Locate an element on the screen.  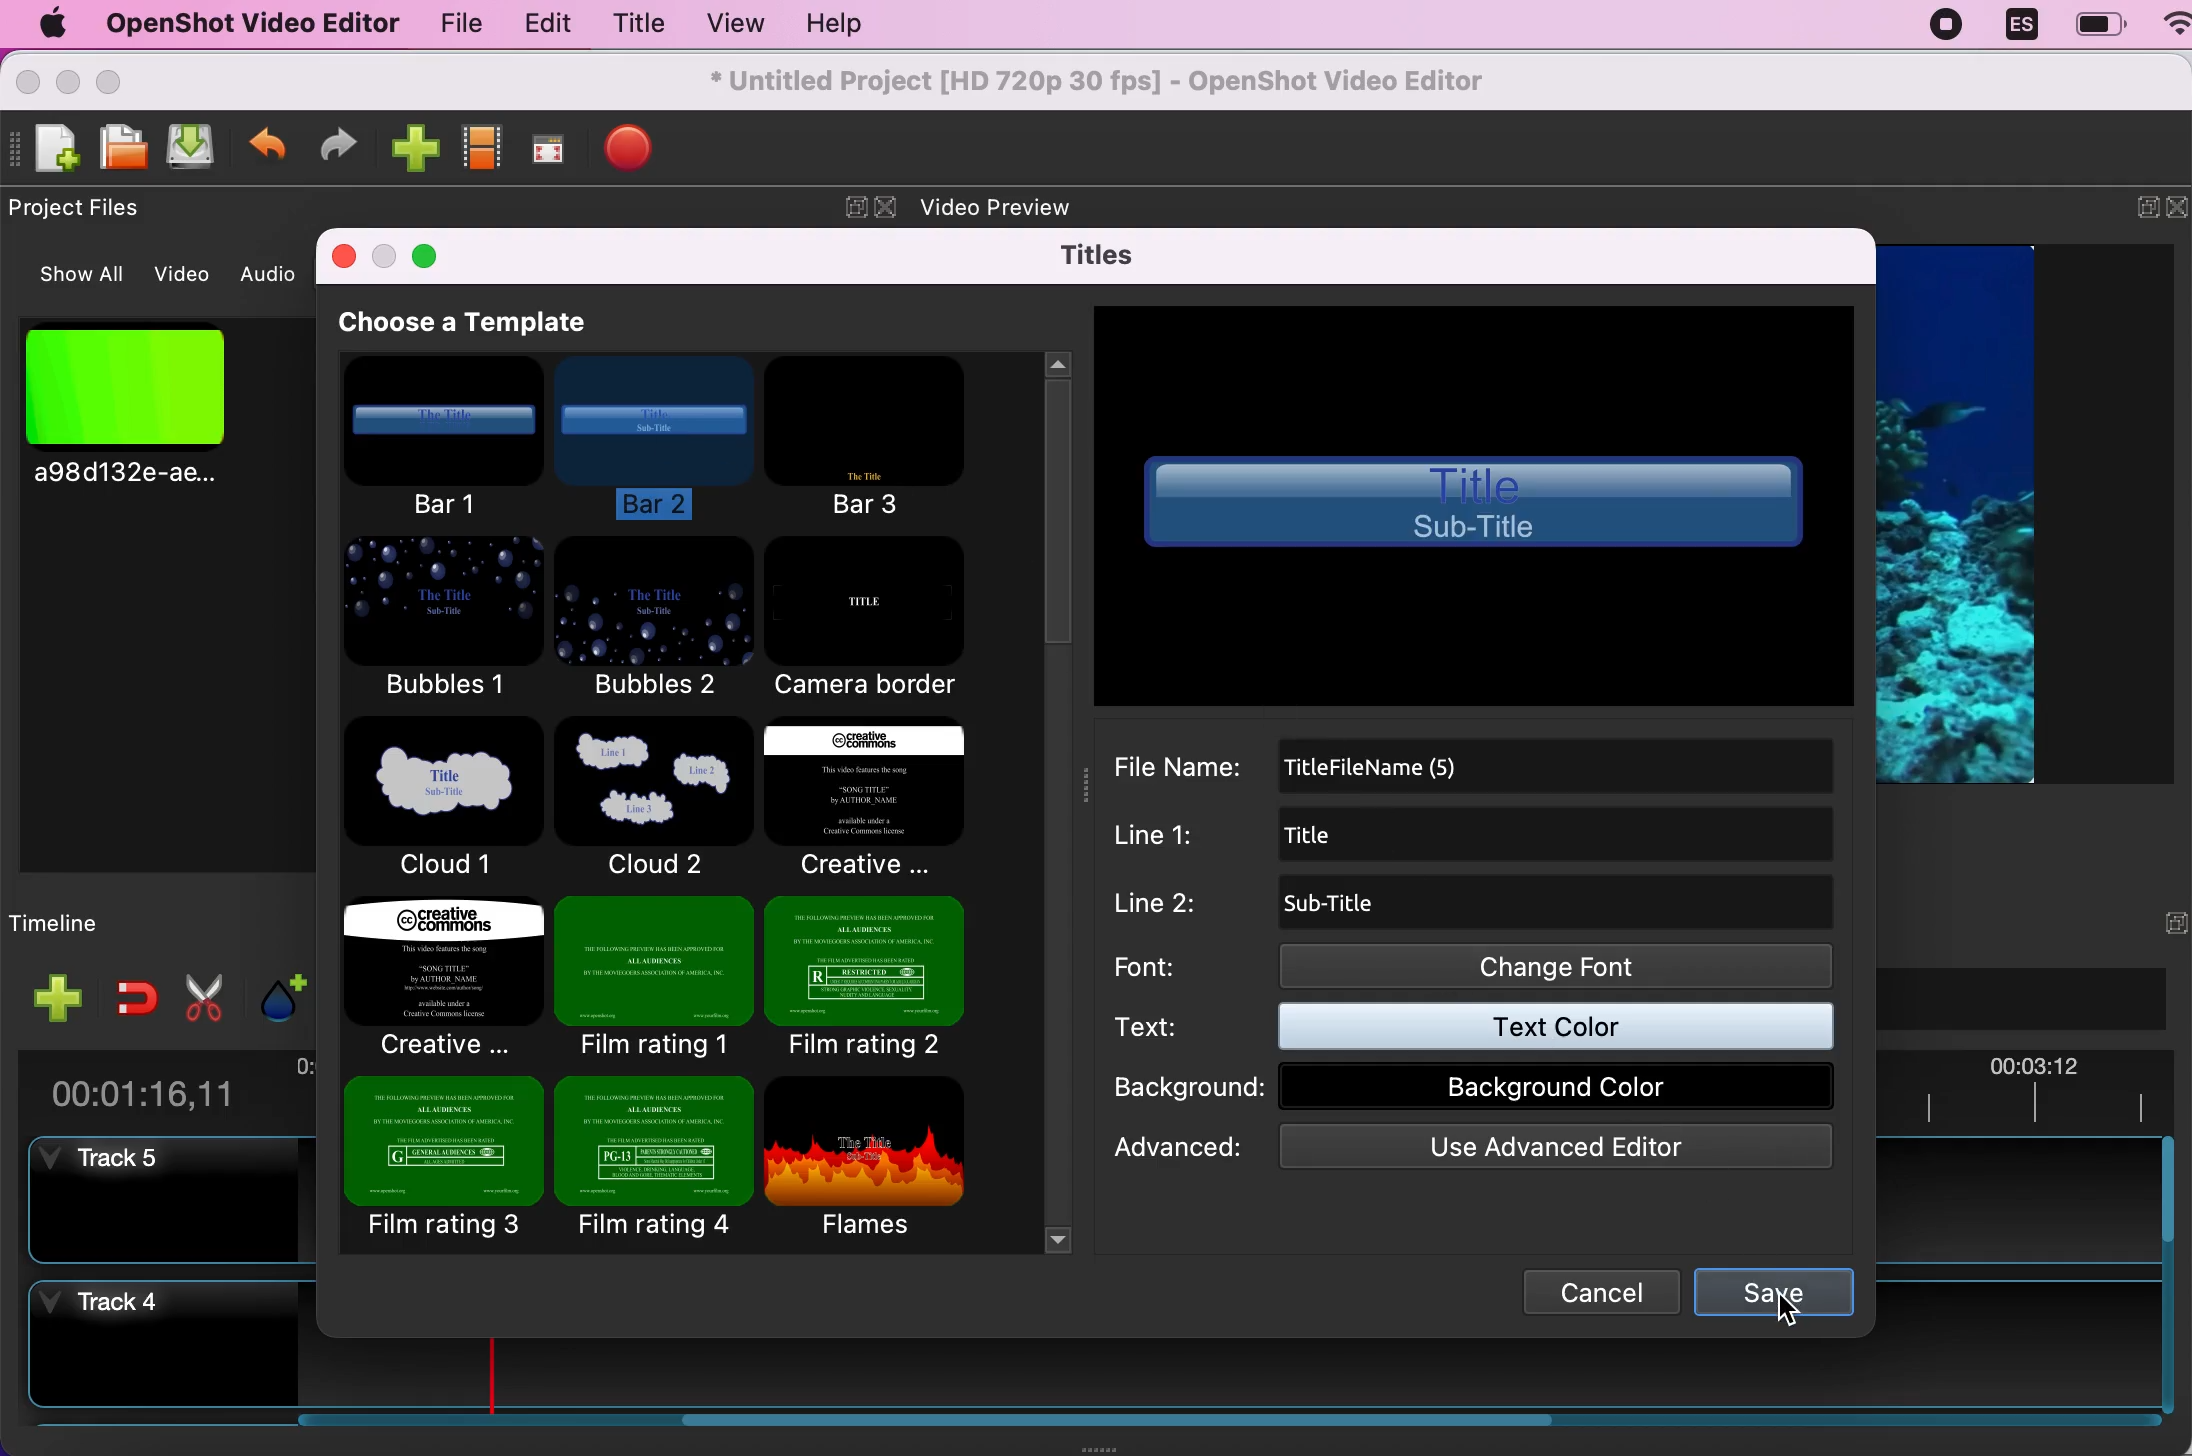
bar 2 is located at coordinates (662, 434).